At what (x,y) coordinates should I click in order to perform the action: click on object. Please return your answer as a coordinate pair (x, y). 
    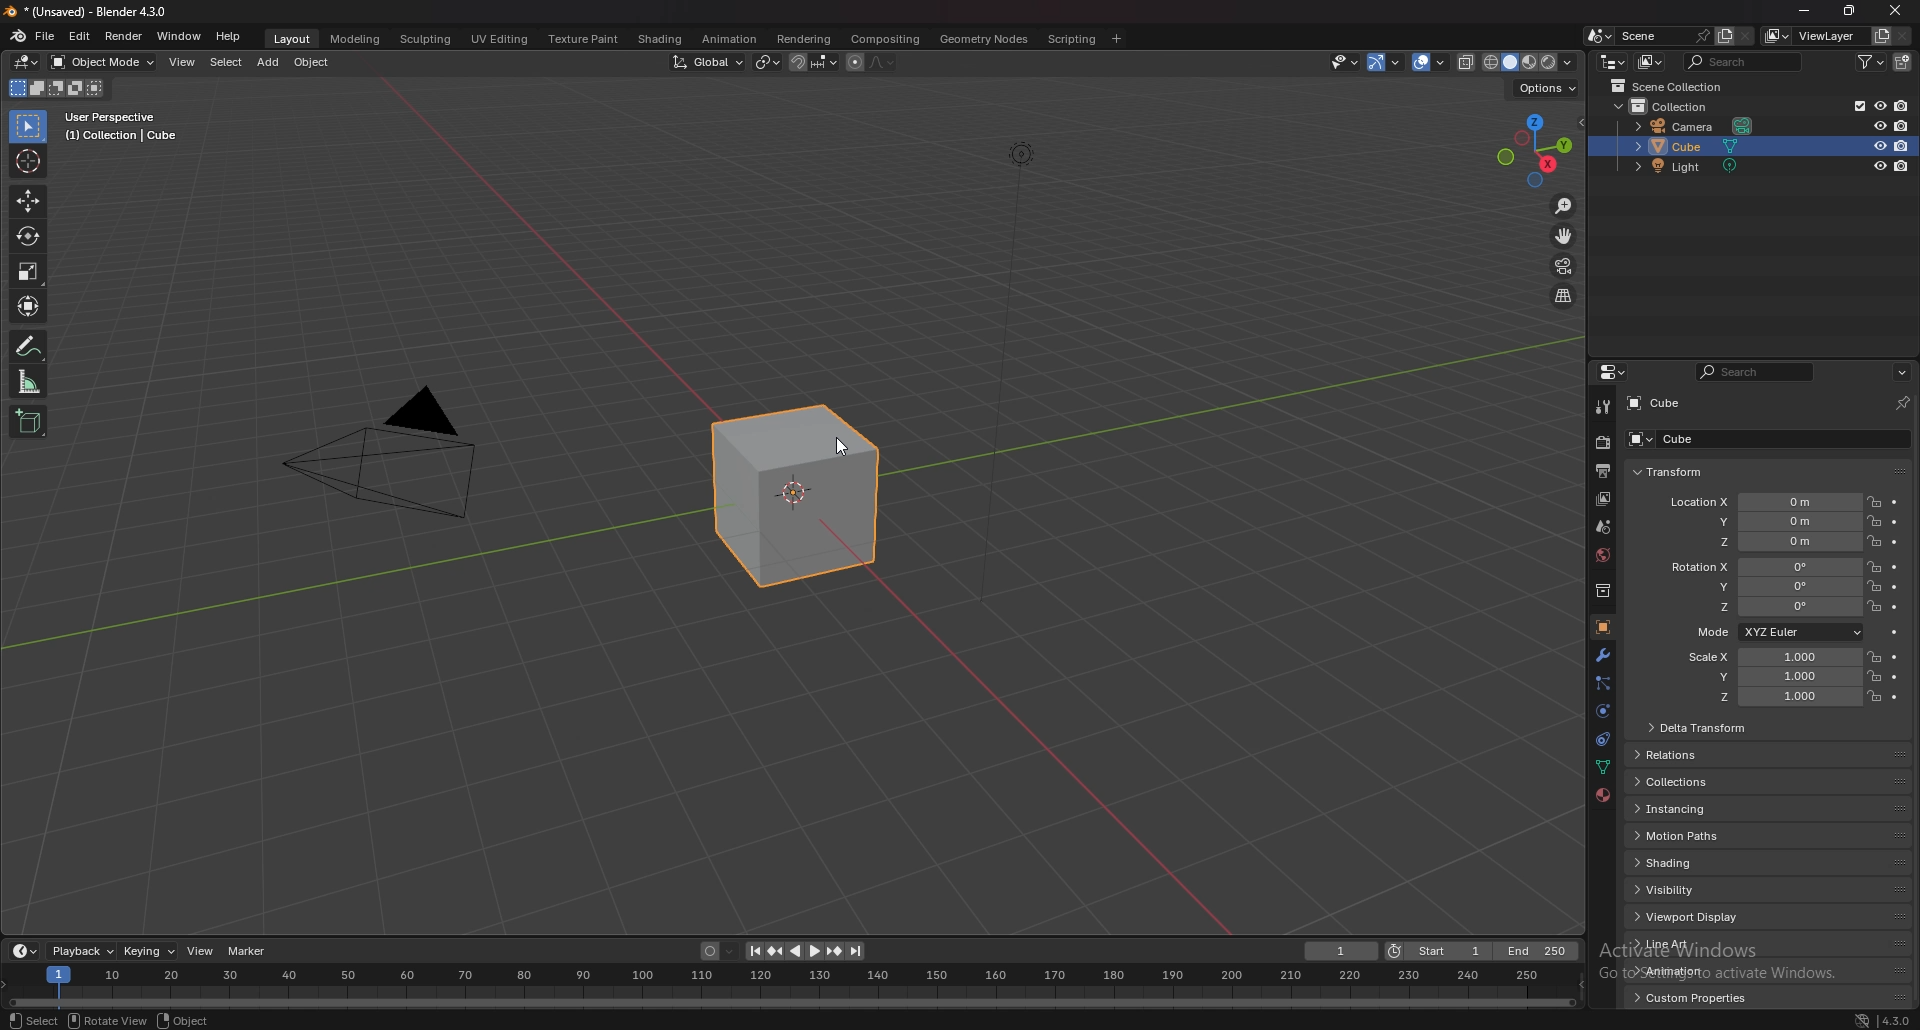
    Looking at the image, I should click on (1603, 627).